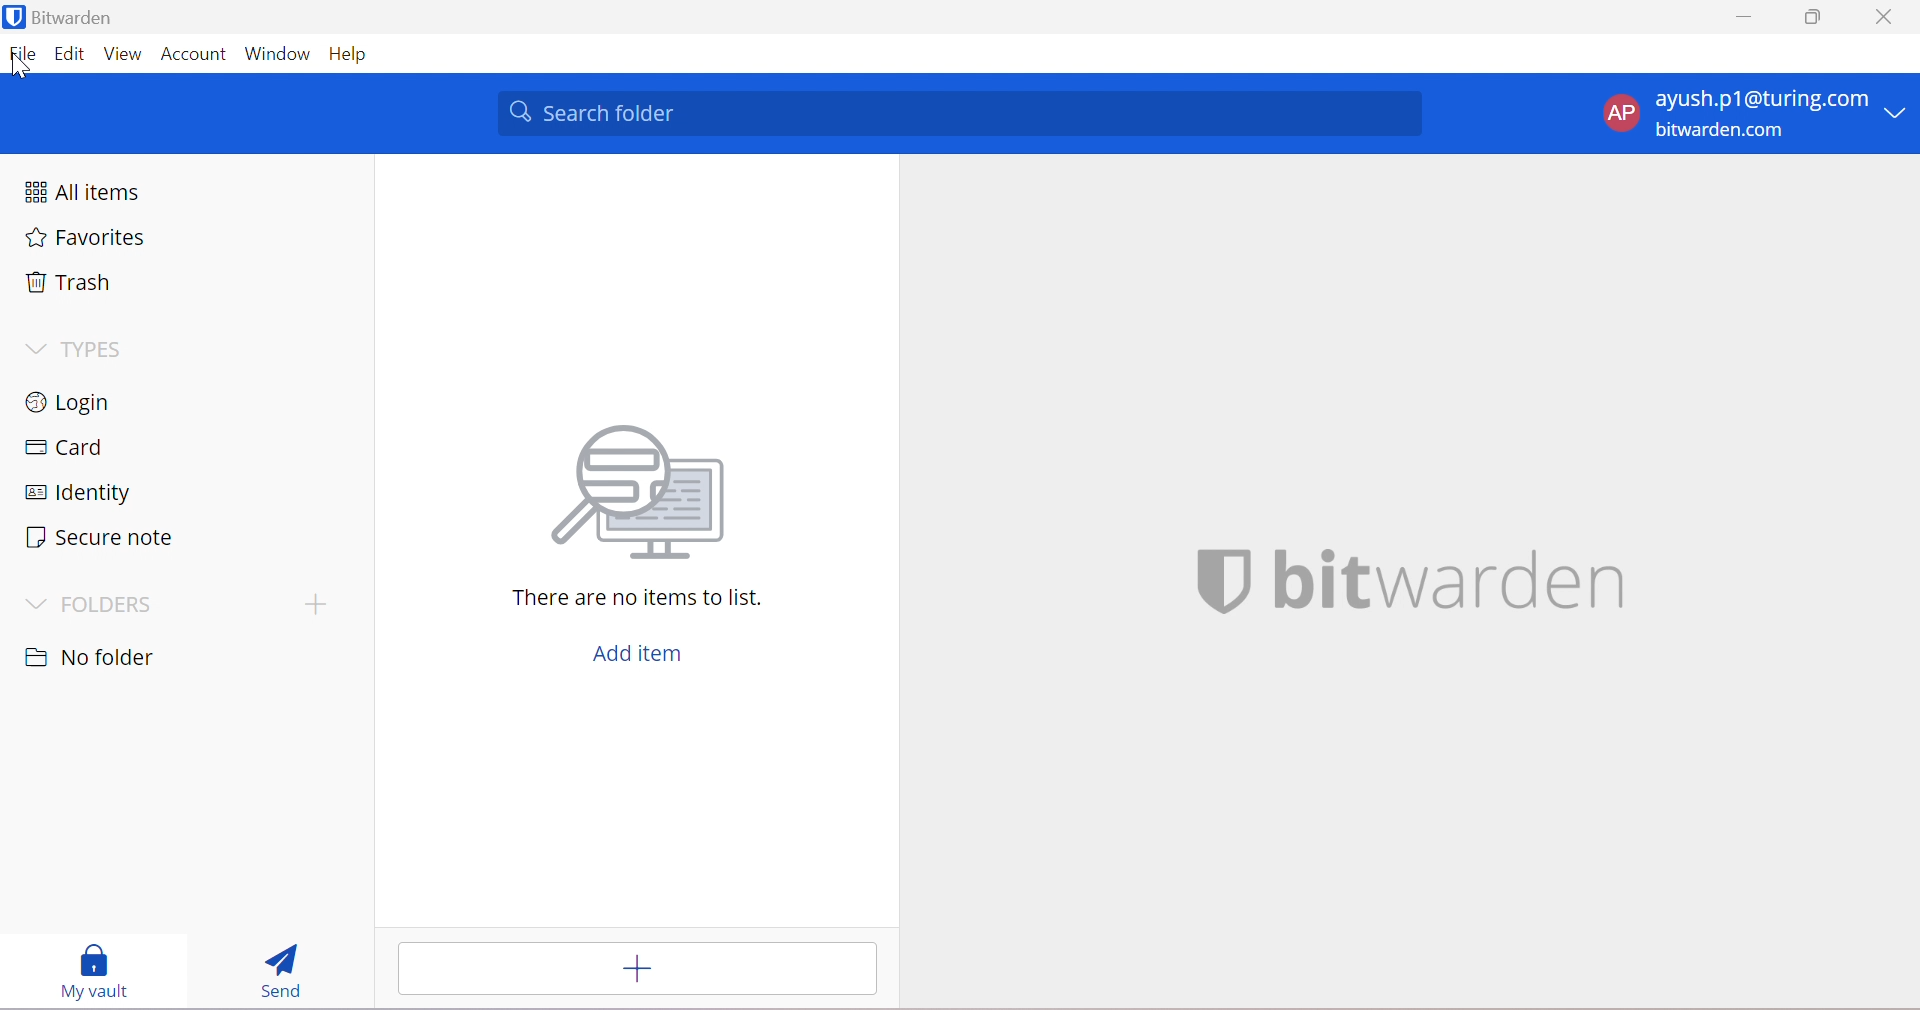  What do you see at coordinates (1883, 17) in the screenshot?
I see `Close` at bounding box center [1883, 17].